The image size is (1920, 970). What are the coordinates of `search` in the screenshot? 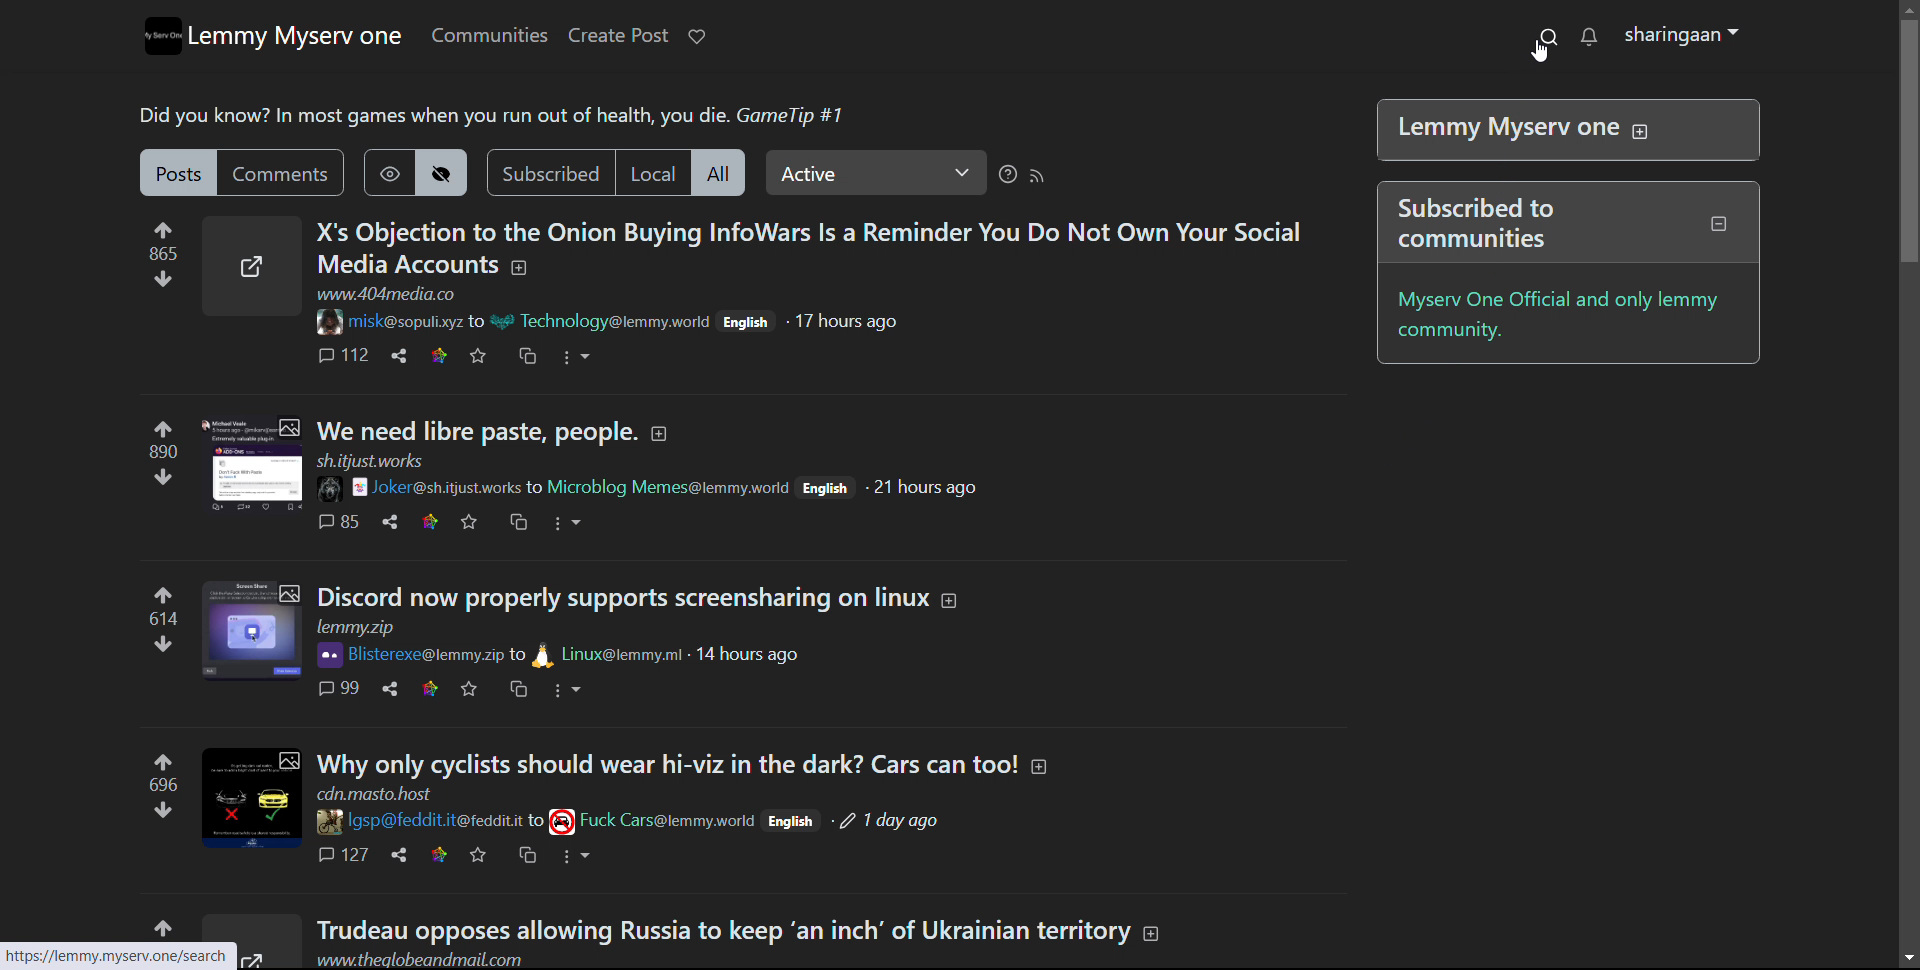 It's located at (1547, 35).